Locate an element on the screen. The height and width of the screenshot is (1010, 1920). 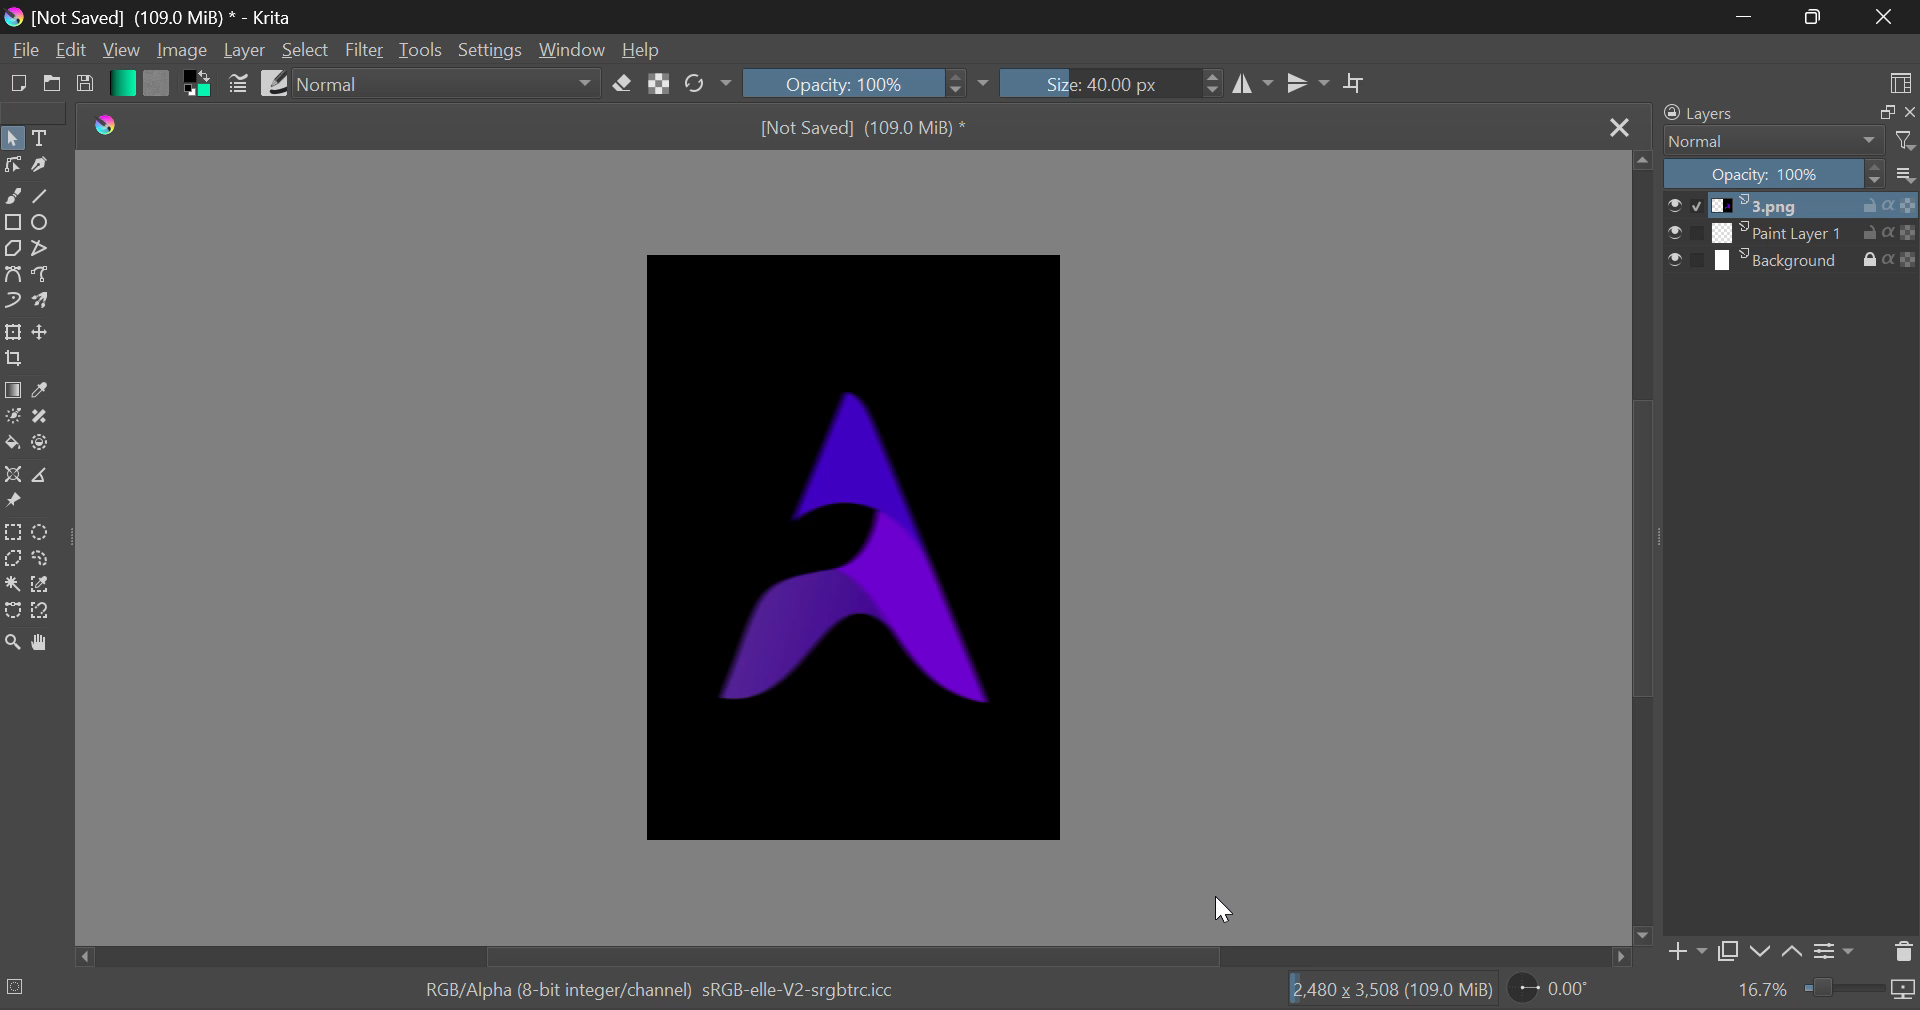
16.7% is located at coordinates (1763, 990).